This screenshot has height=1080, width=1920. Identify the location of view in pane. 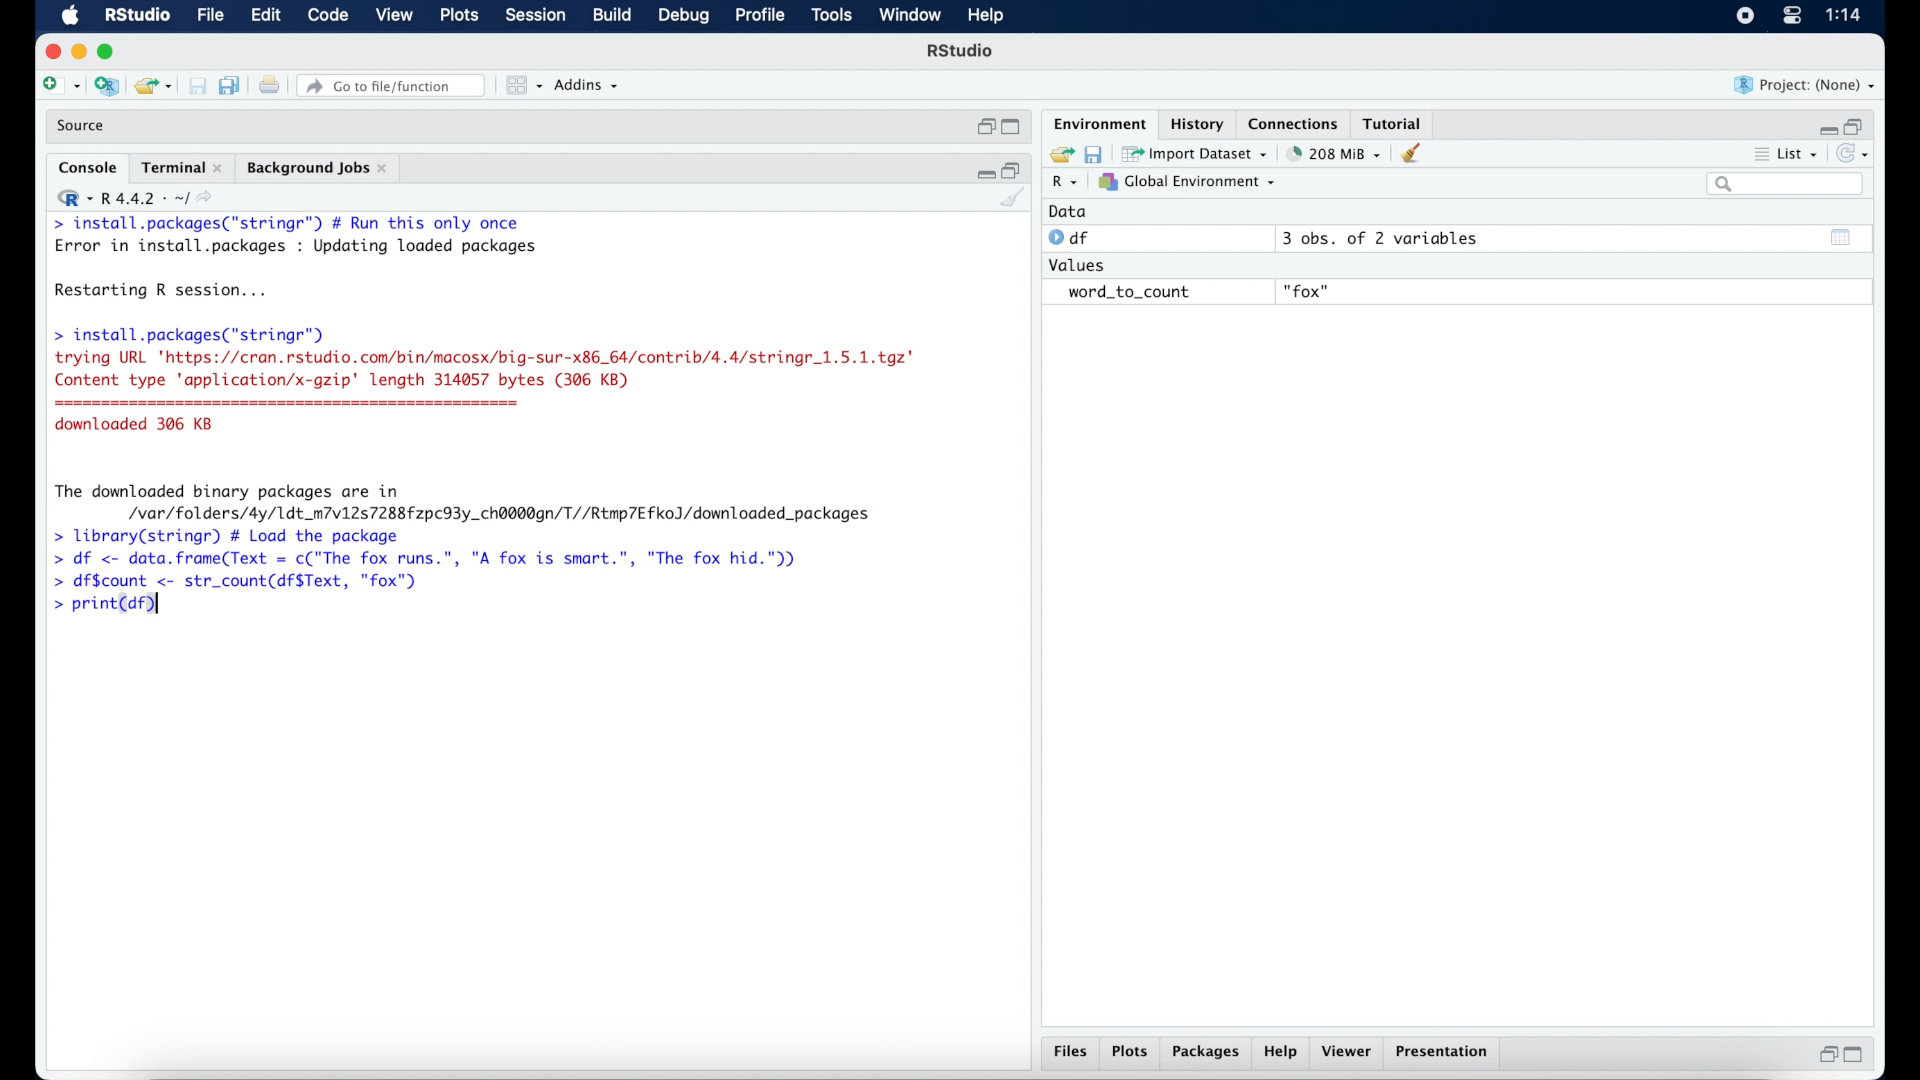
(522, 86).